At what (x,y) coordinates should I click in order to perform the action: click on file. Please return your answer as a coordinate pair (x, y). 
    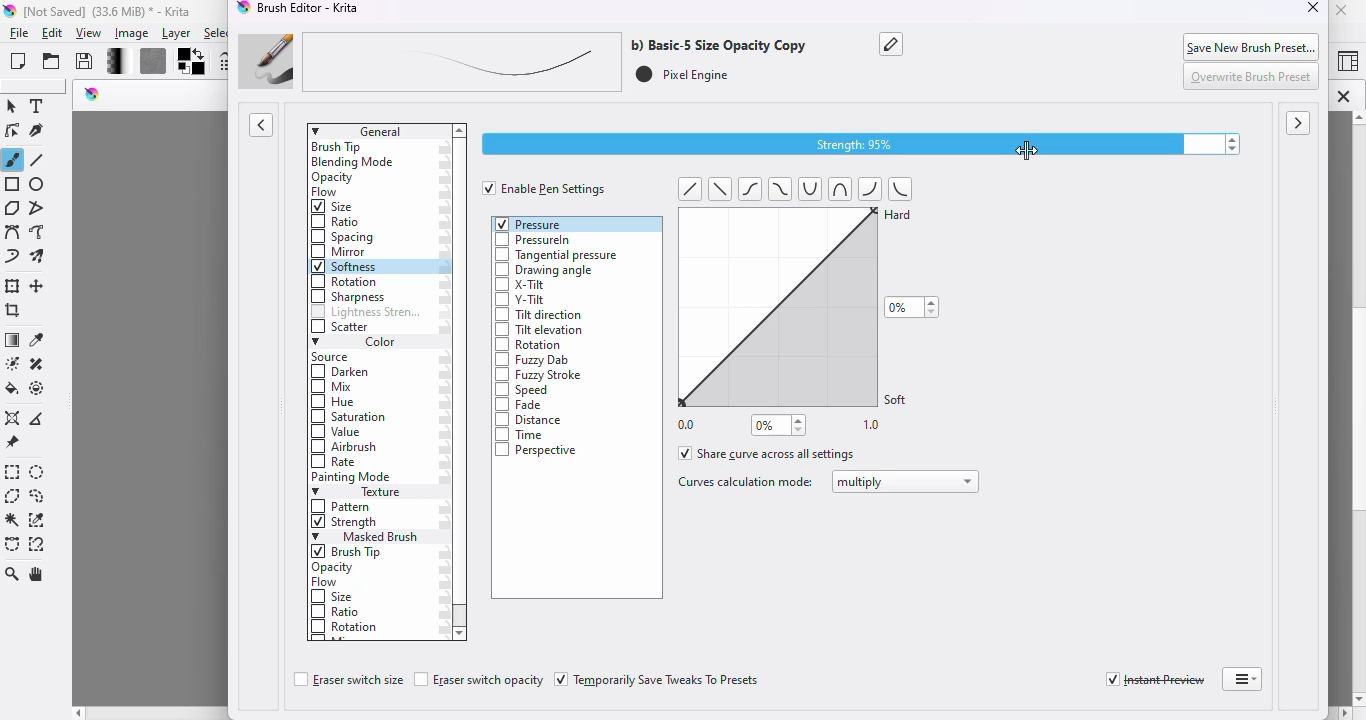
    Looking at the image, I should click on (19, 34).